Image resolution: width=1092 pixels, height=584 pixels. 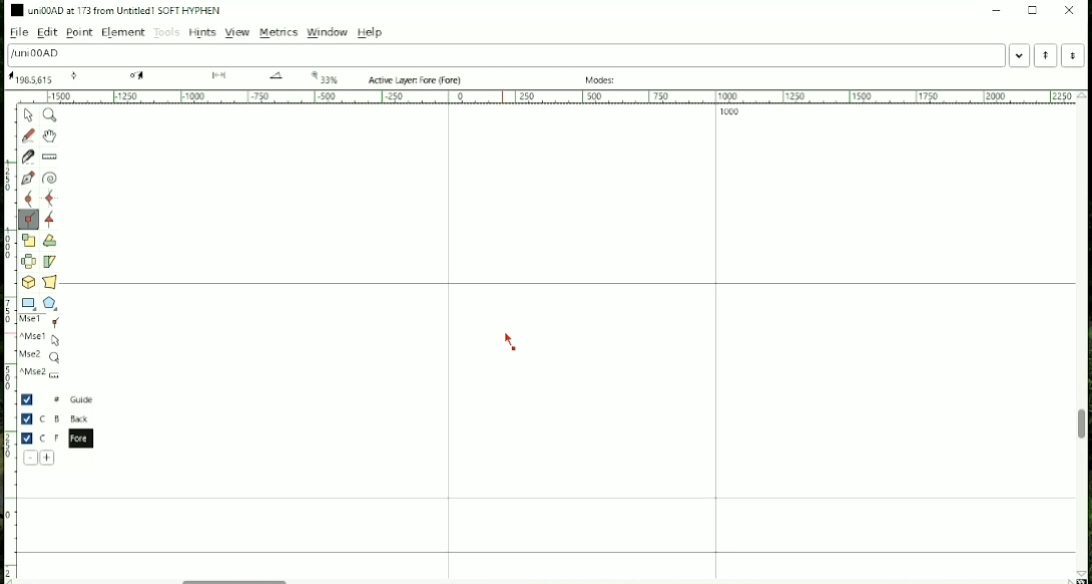 I want to click on Back, so click(x=58, y=418).